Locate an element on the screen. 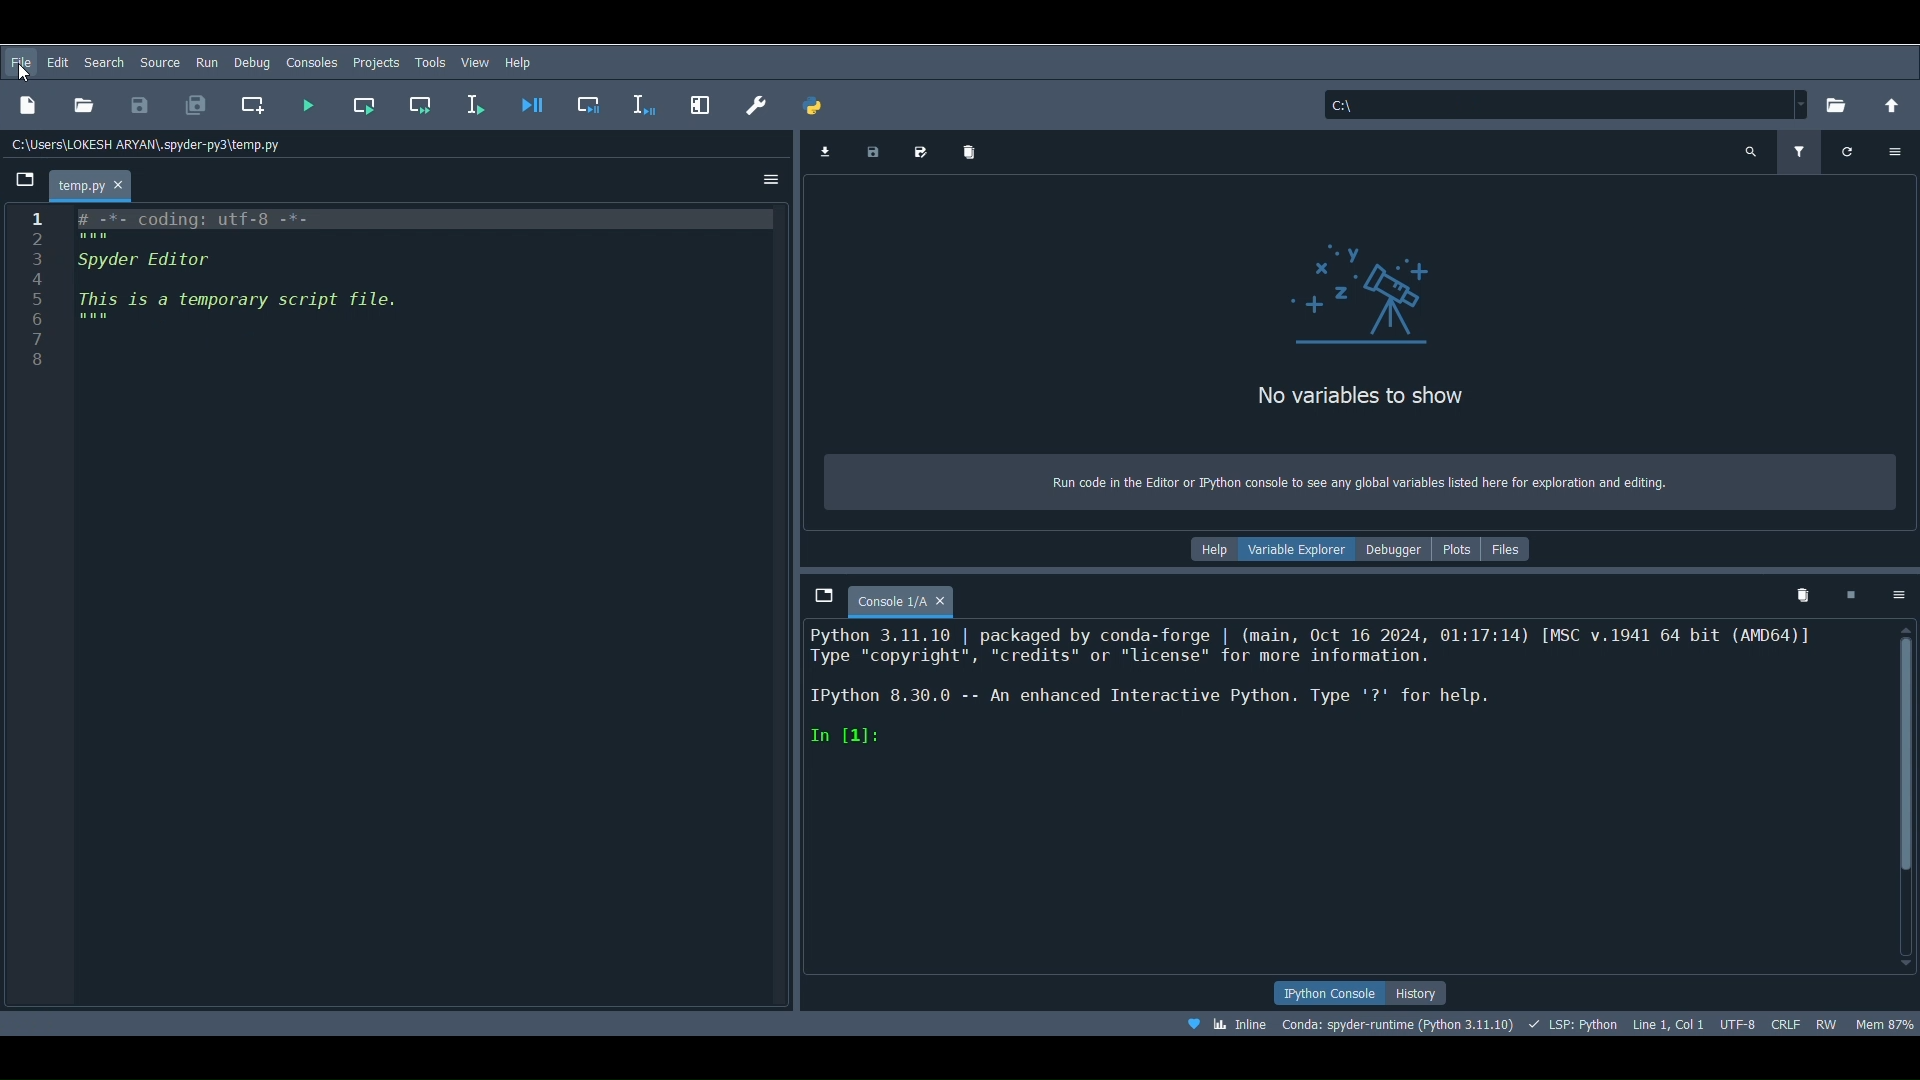  Debug cell is located at coordinates (592, 100).